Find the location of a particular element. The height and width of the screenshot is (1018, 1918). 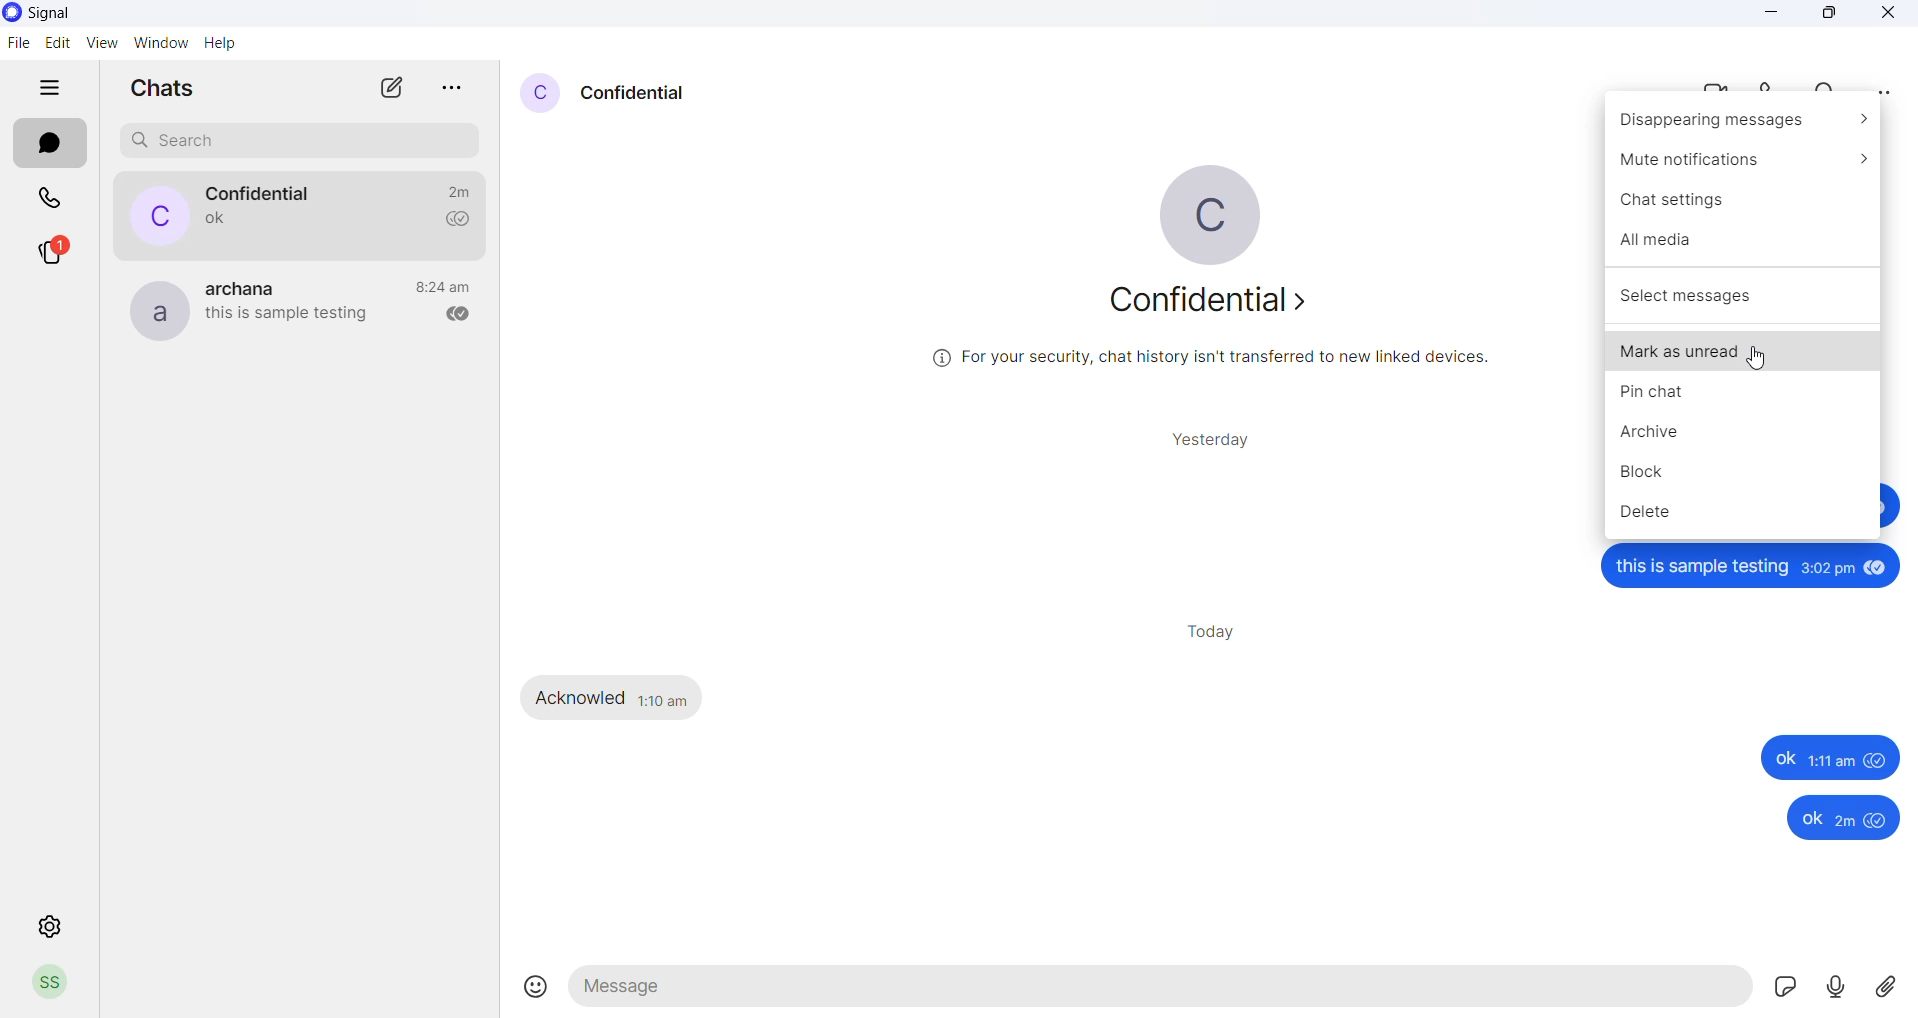

help is located at coordinates (218, 42).